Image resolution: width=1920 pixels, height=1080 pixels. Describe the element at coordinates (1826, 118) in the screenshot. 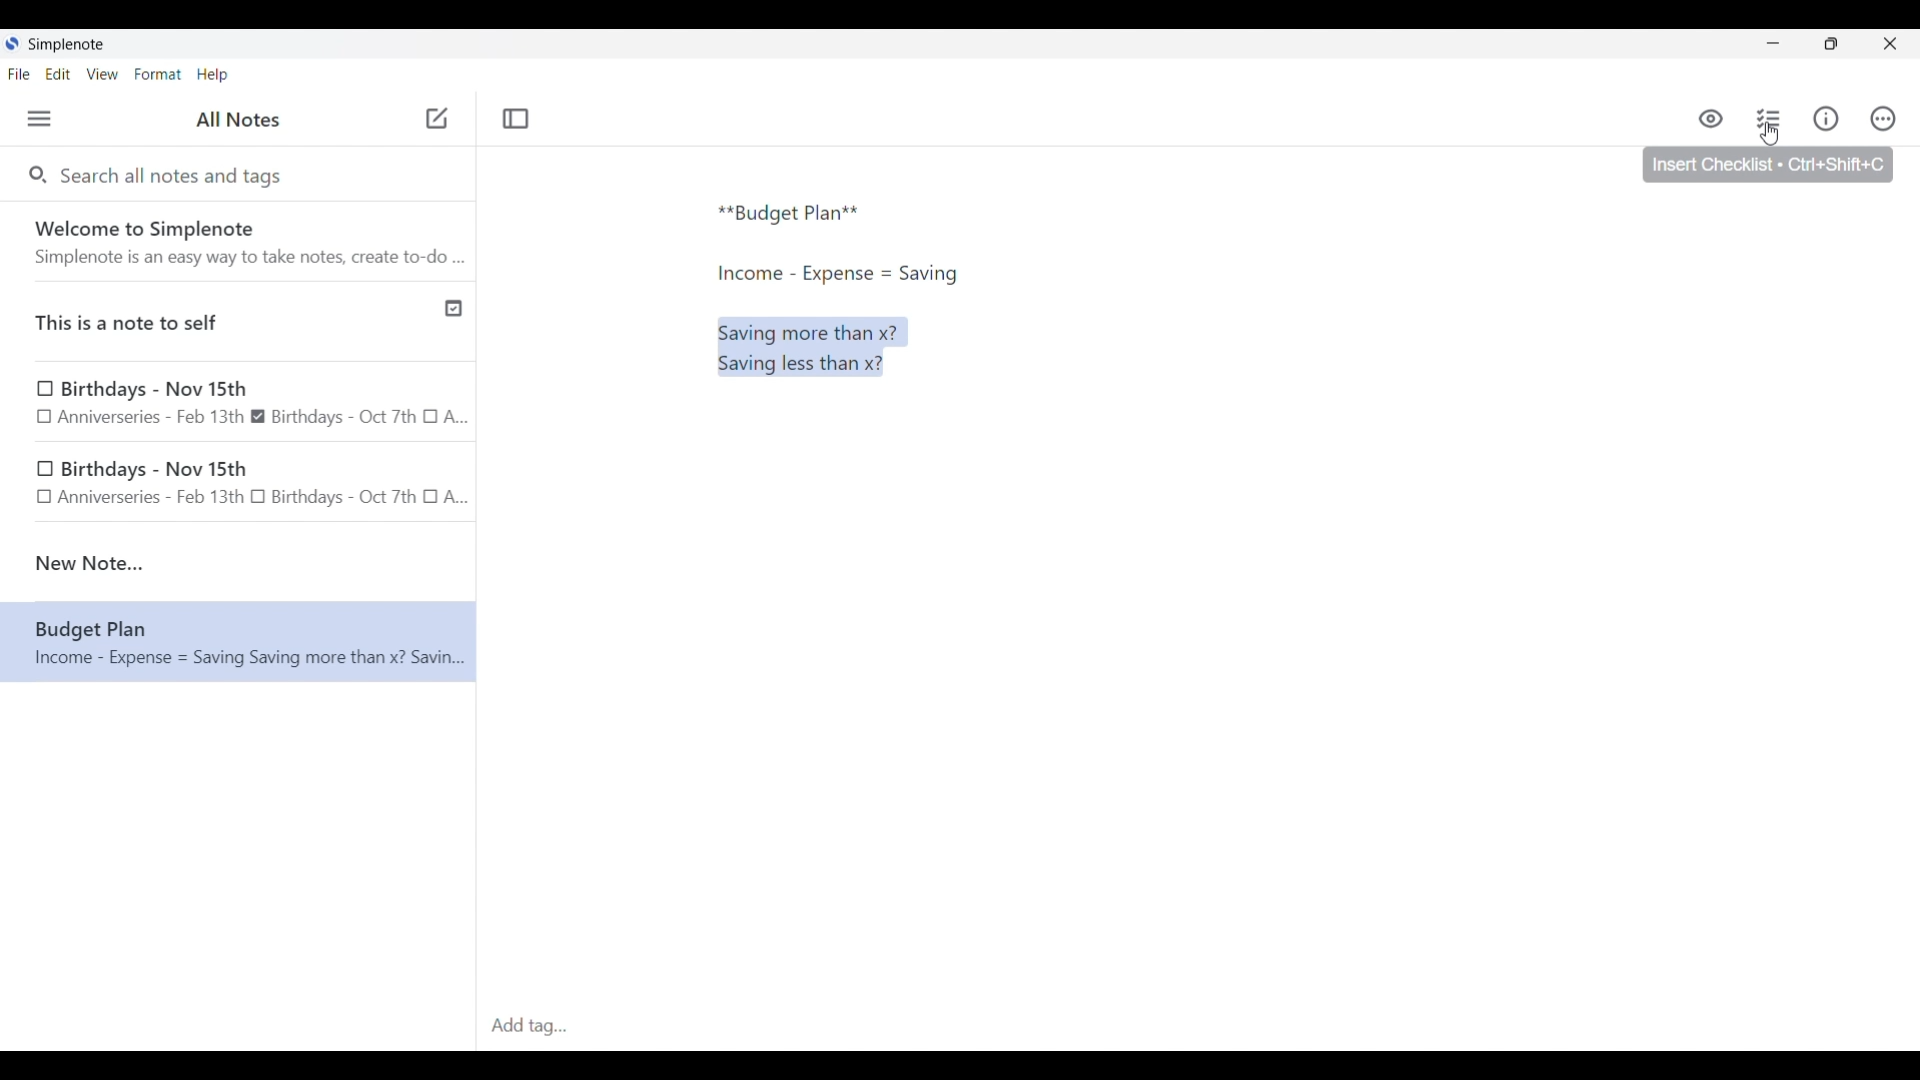

I see `Info` at that location.